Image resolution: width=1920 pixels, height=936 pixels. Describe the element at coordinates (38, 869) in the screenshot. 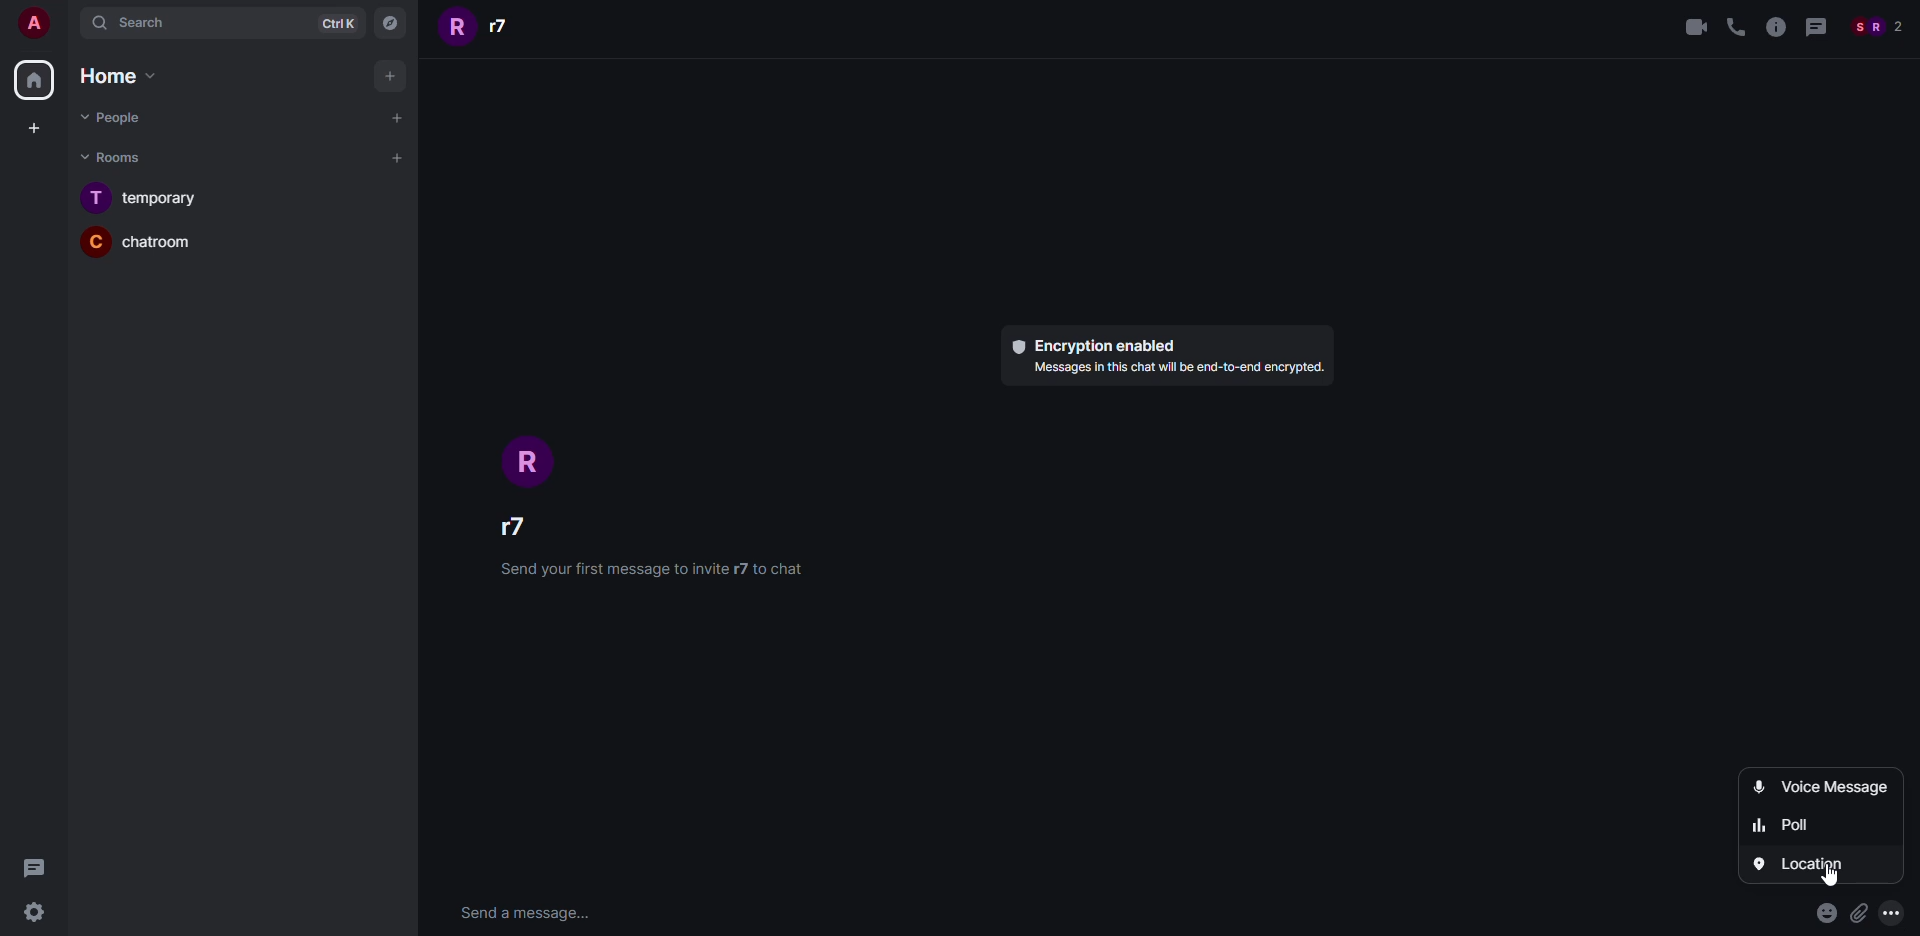

I see `Message` at that location.